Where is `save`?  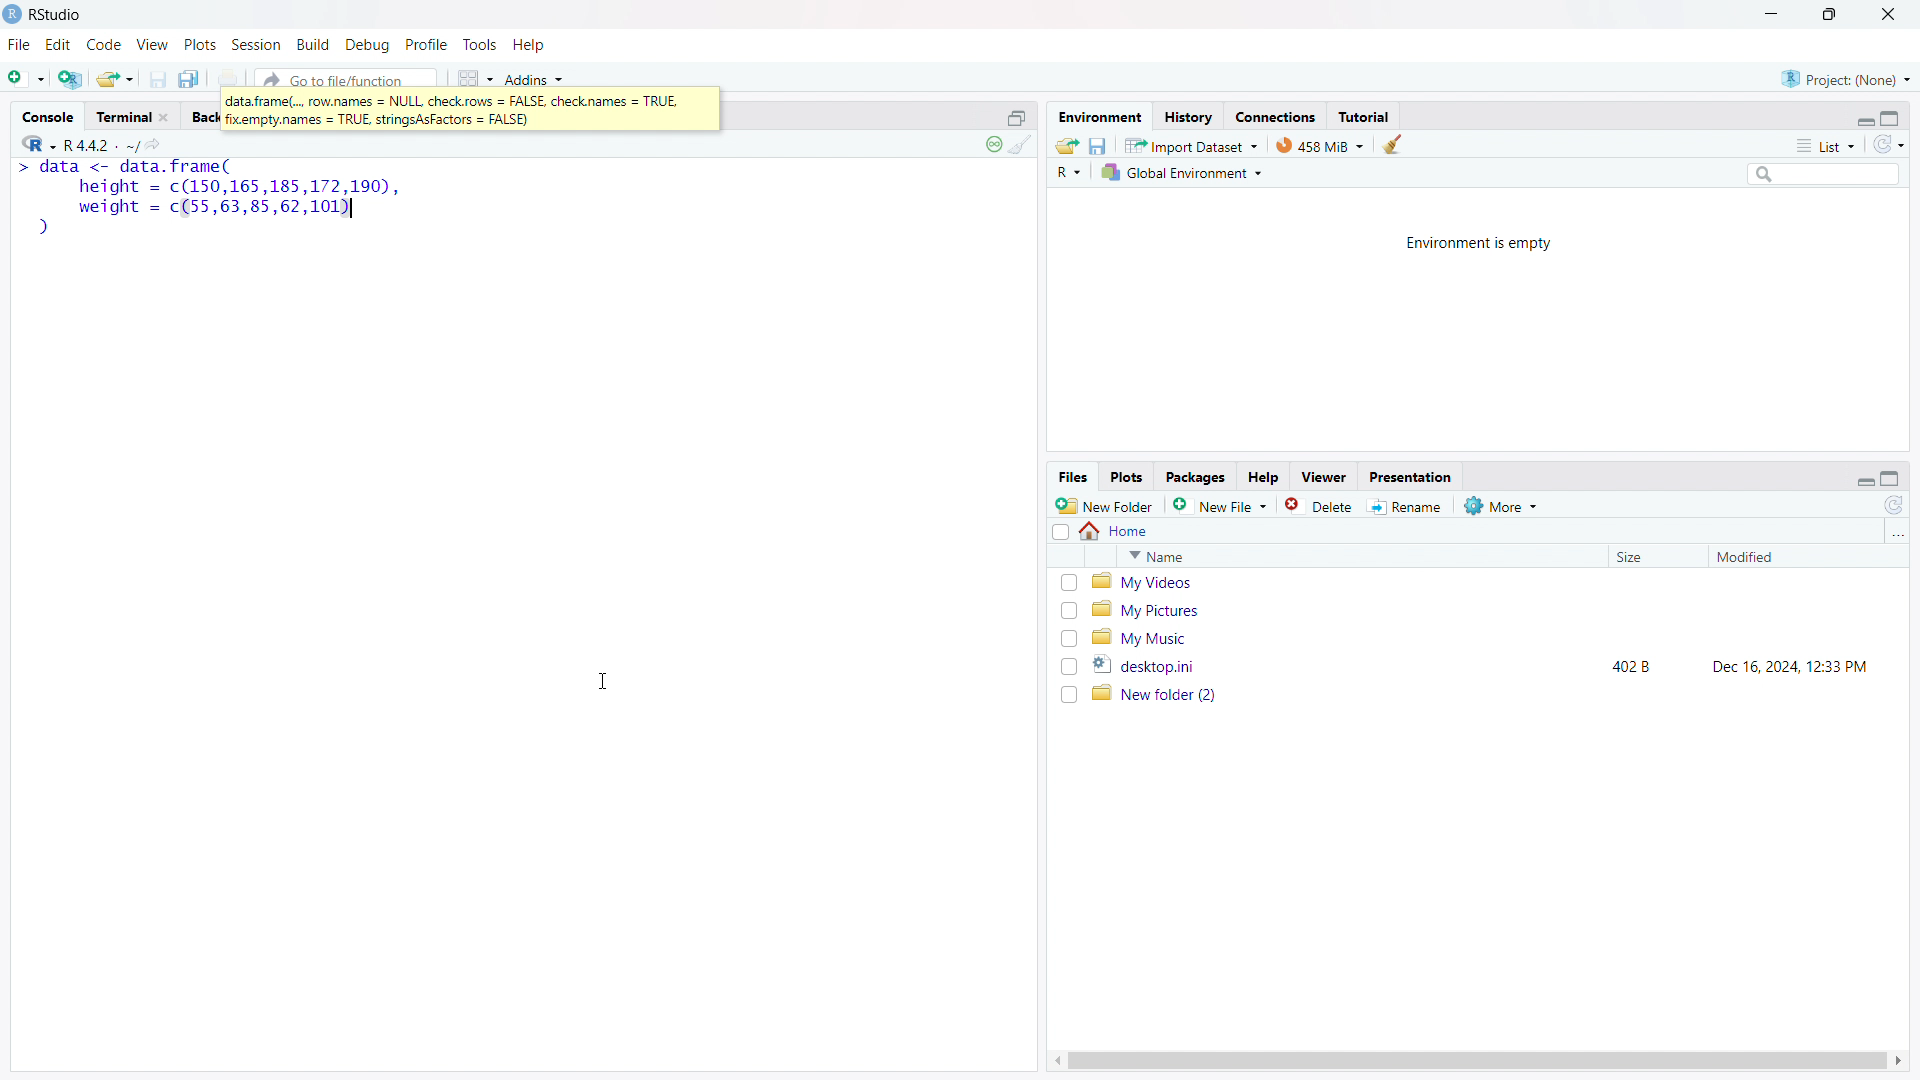 save is located at coordinates (158, 79).